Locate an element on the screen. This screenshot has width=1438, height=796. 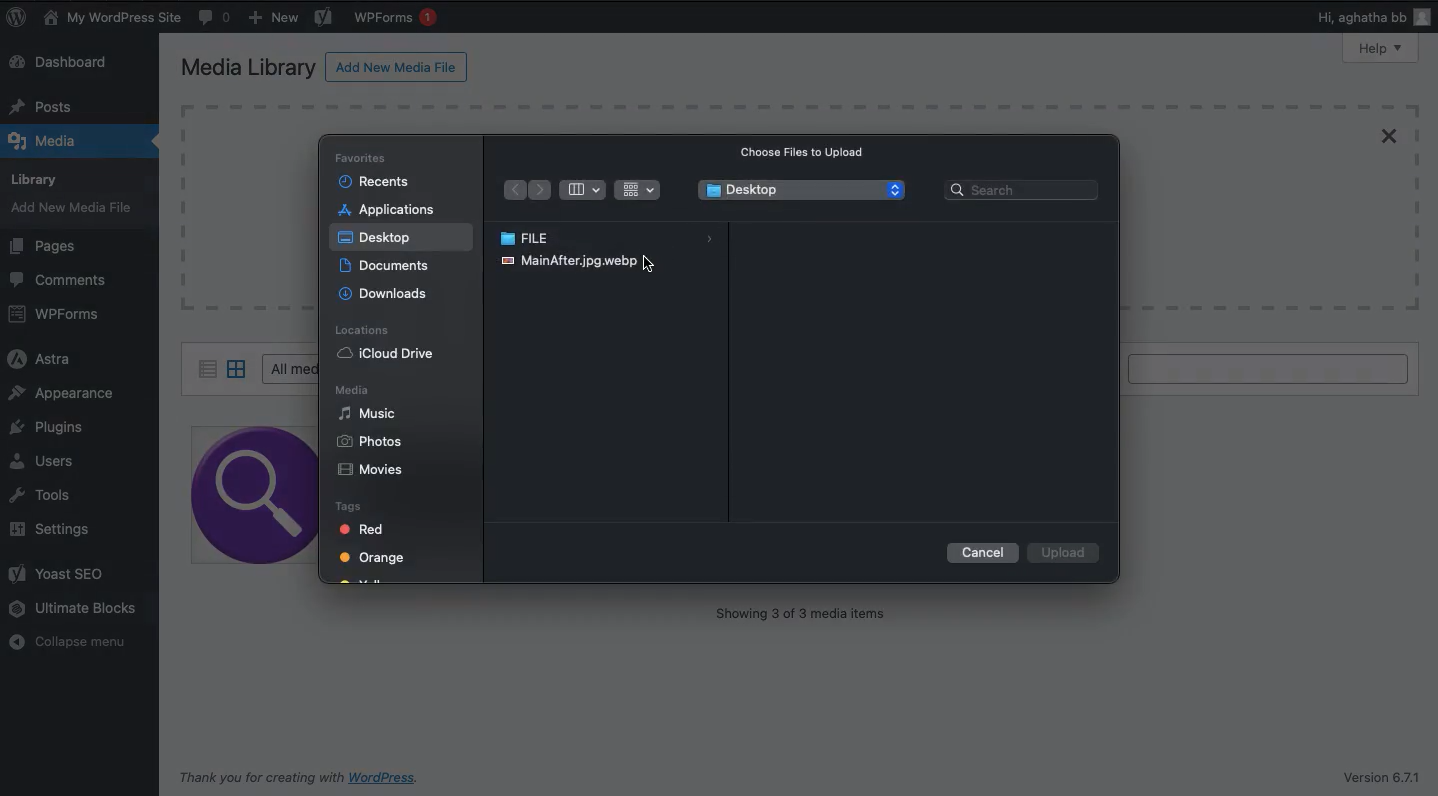
Version 6.7.1 is located at coordinates (1380, 778).